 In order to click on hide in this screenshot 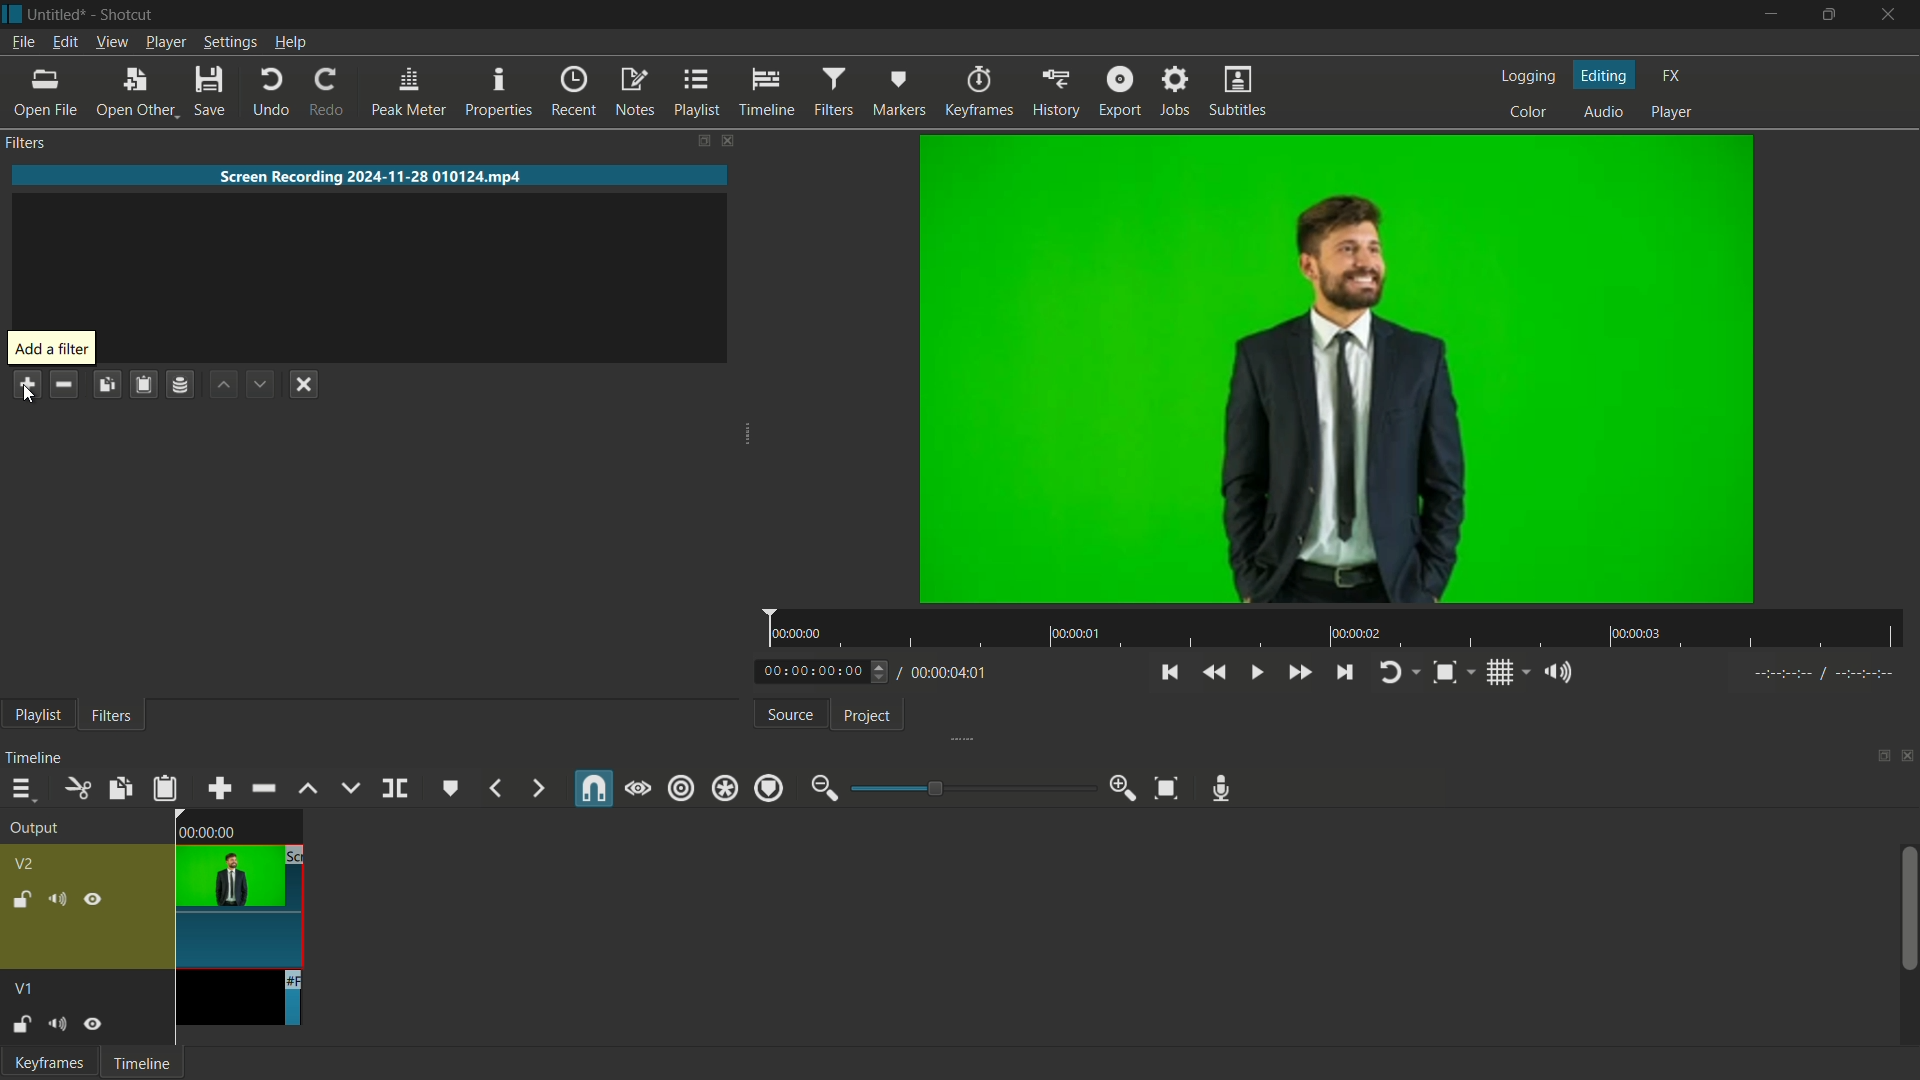, I will do `click(92, 1023)`.